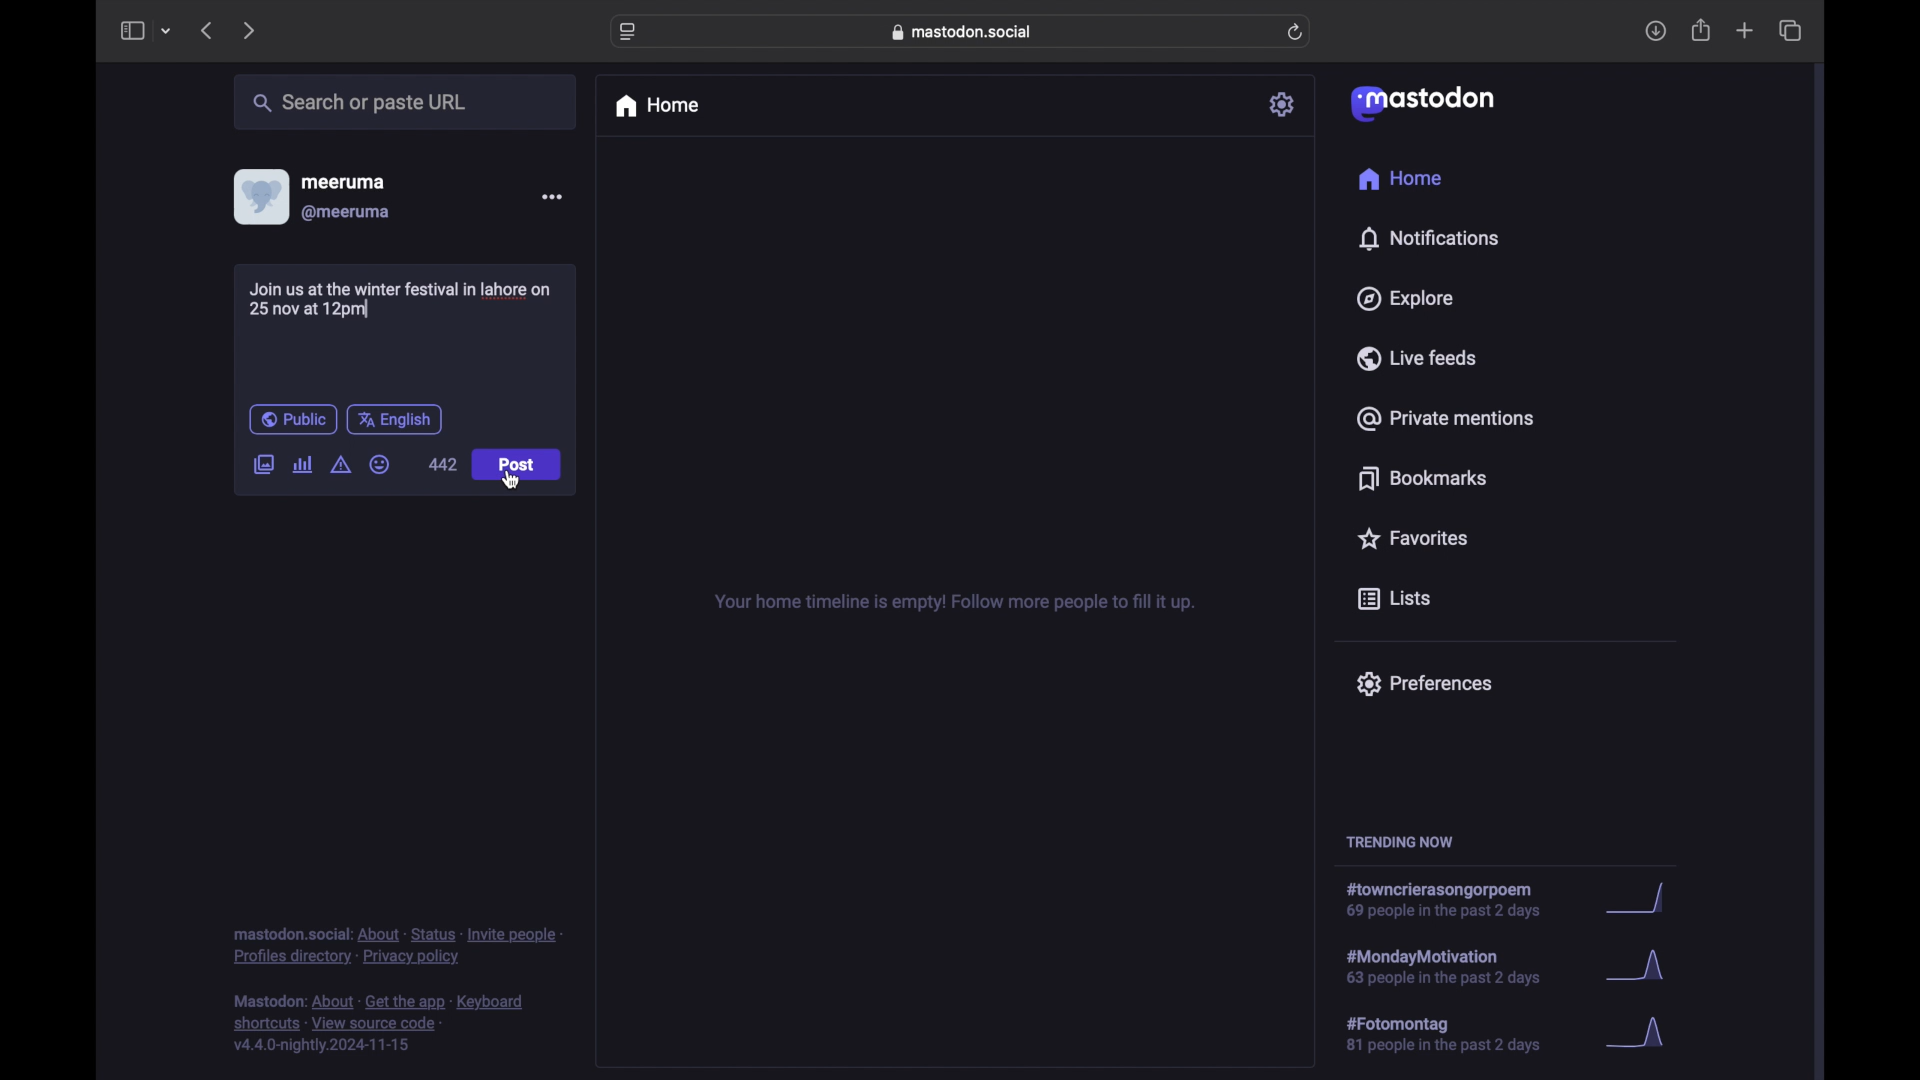 This screenshot has height=1080, width=1920. Describe the element at coordinates (259, 196) in the screenshot. I see `display picture` at that location.